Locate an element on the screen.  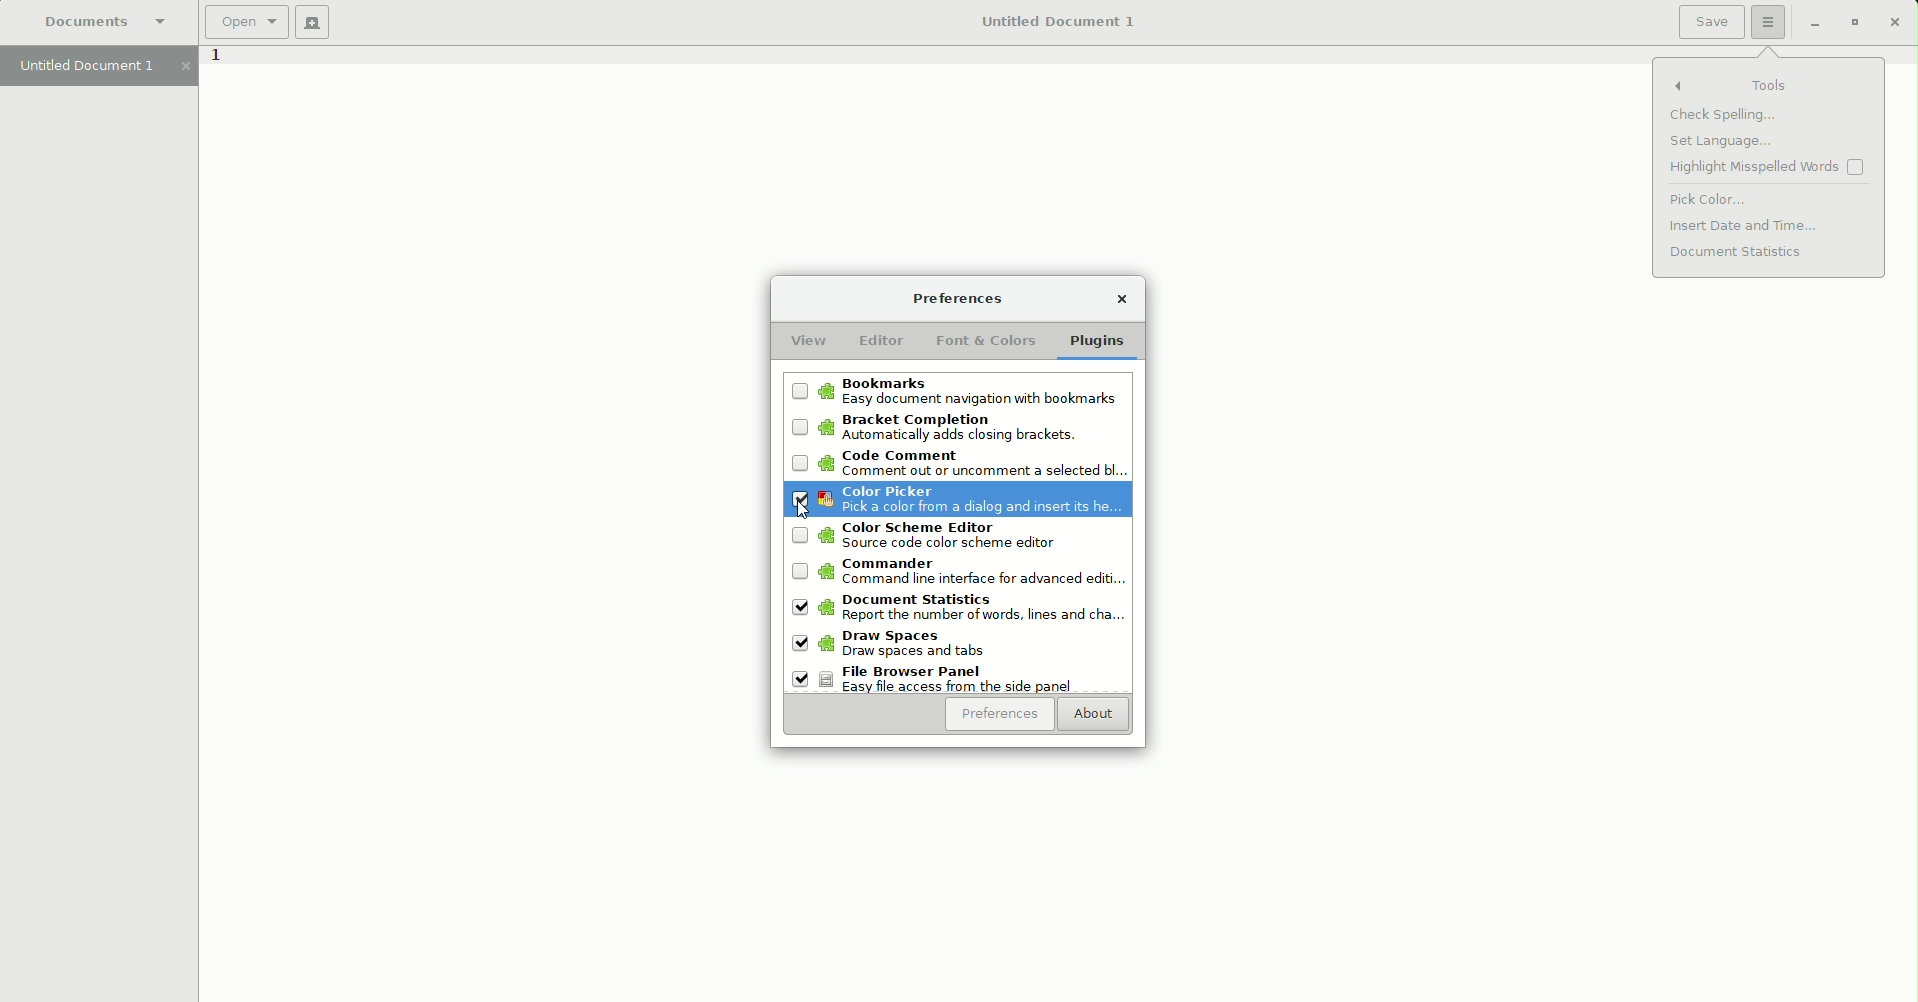
Pick color enabled is located at coordinates (1710, 198).